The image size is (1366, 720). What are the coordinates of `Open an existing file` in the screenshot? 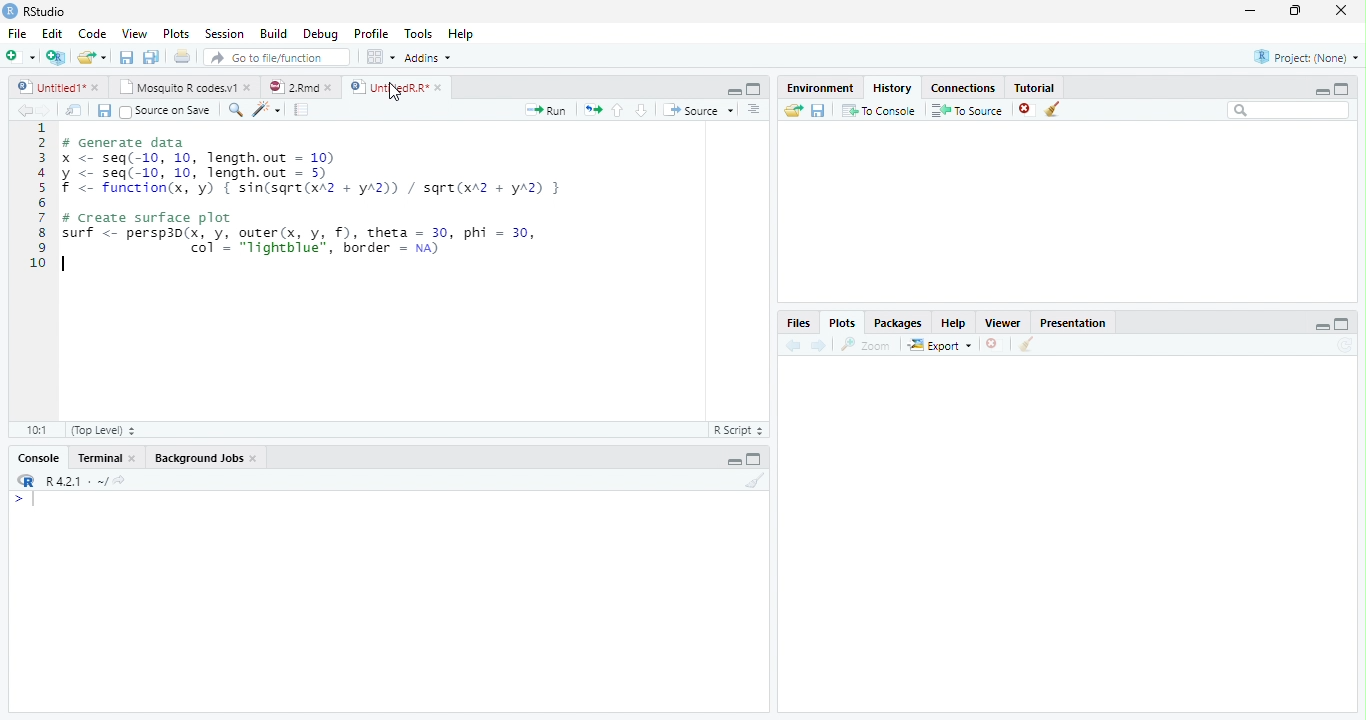 It's located at (84, 57).